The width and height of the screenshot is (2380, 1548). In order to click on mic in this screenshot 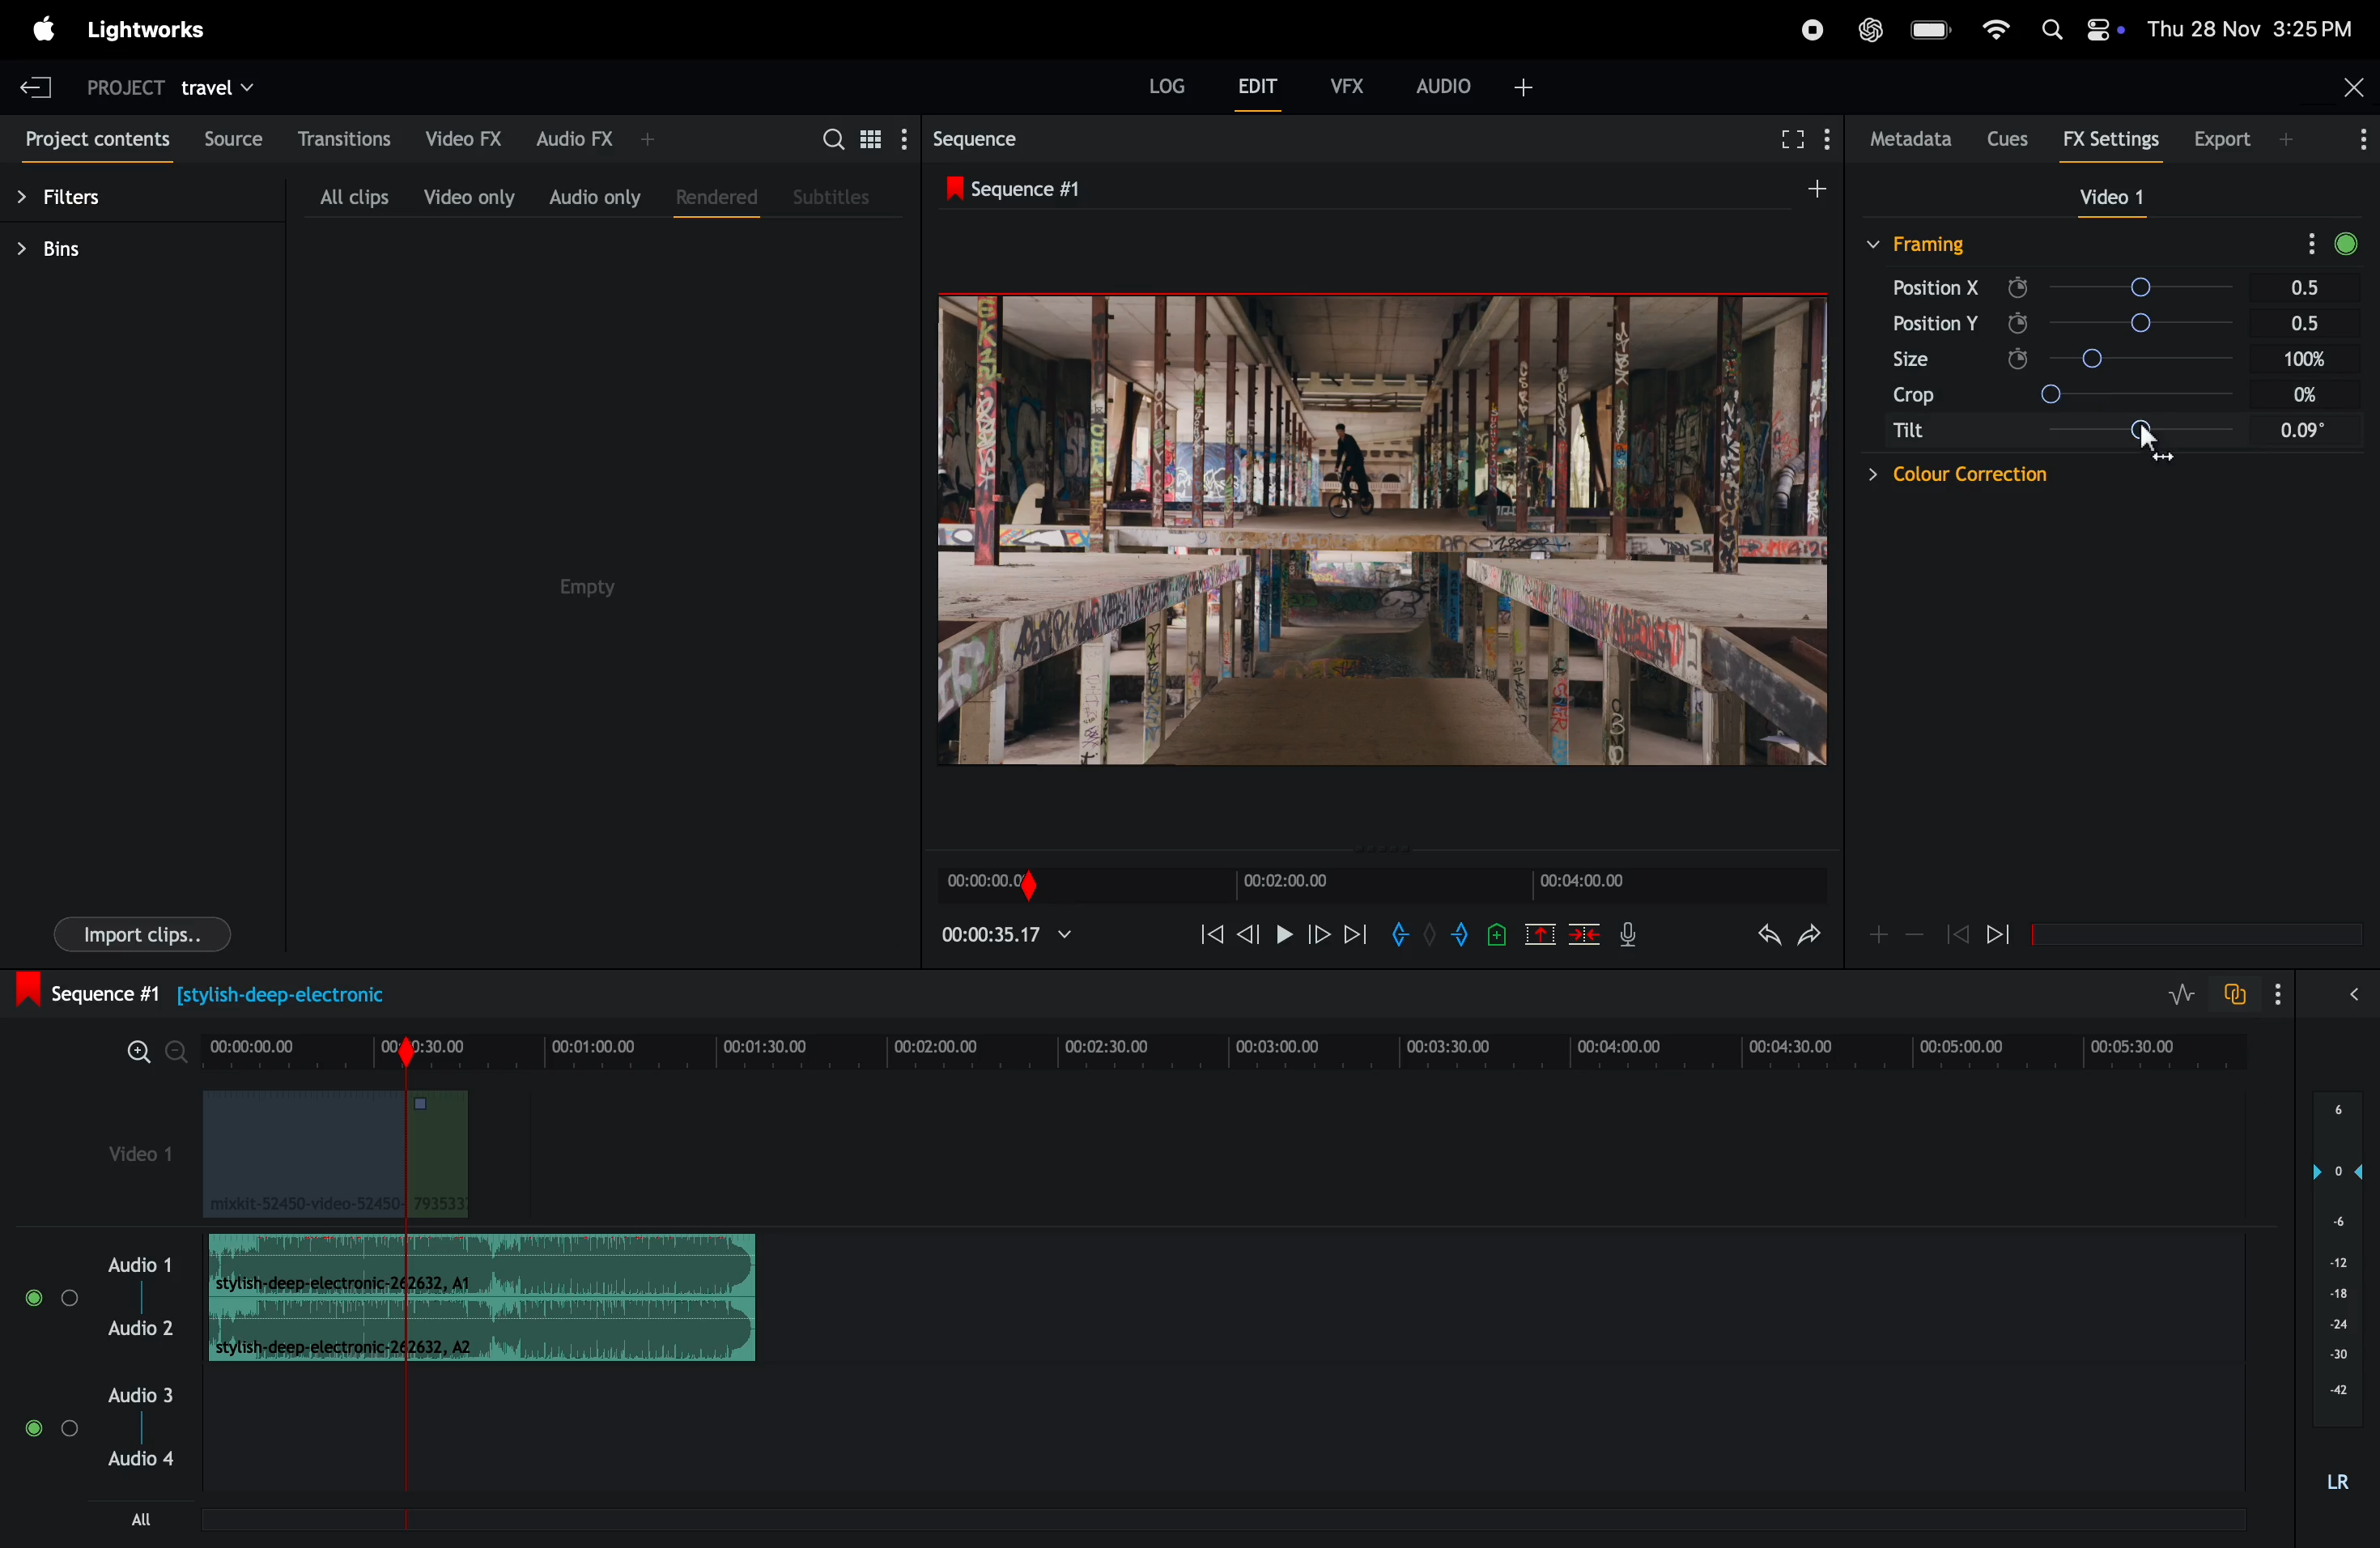, I will do `click(1629, 934)`.